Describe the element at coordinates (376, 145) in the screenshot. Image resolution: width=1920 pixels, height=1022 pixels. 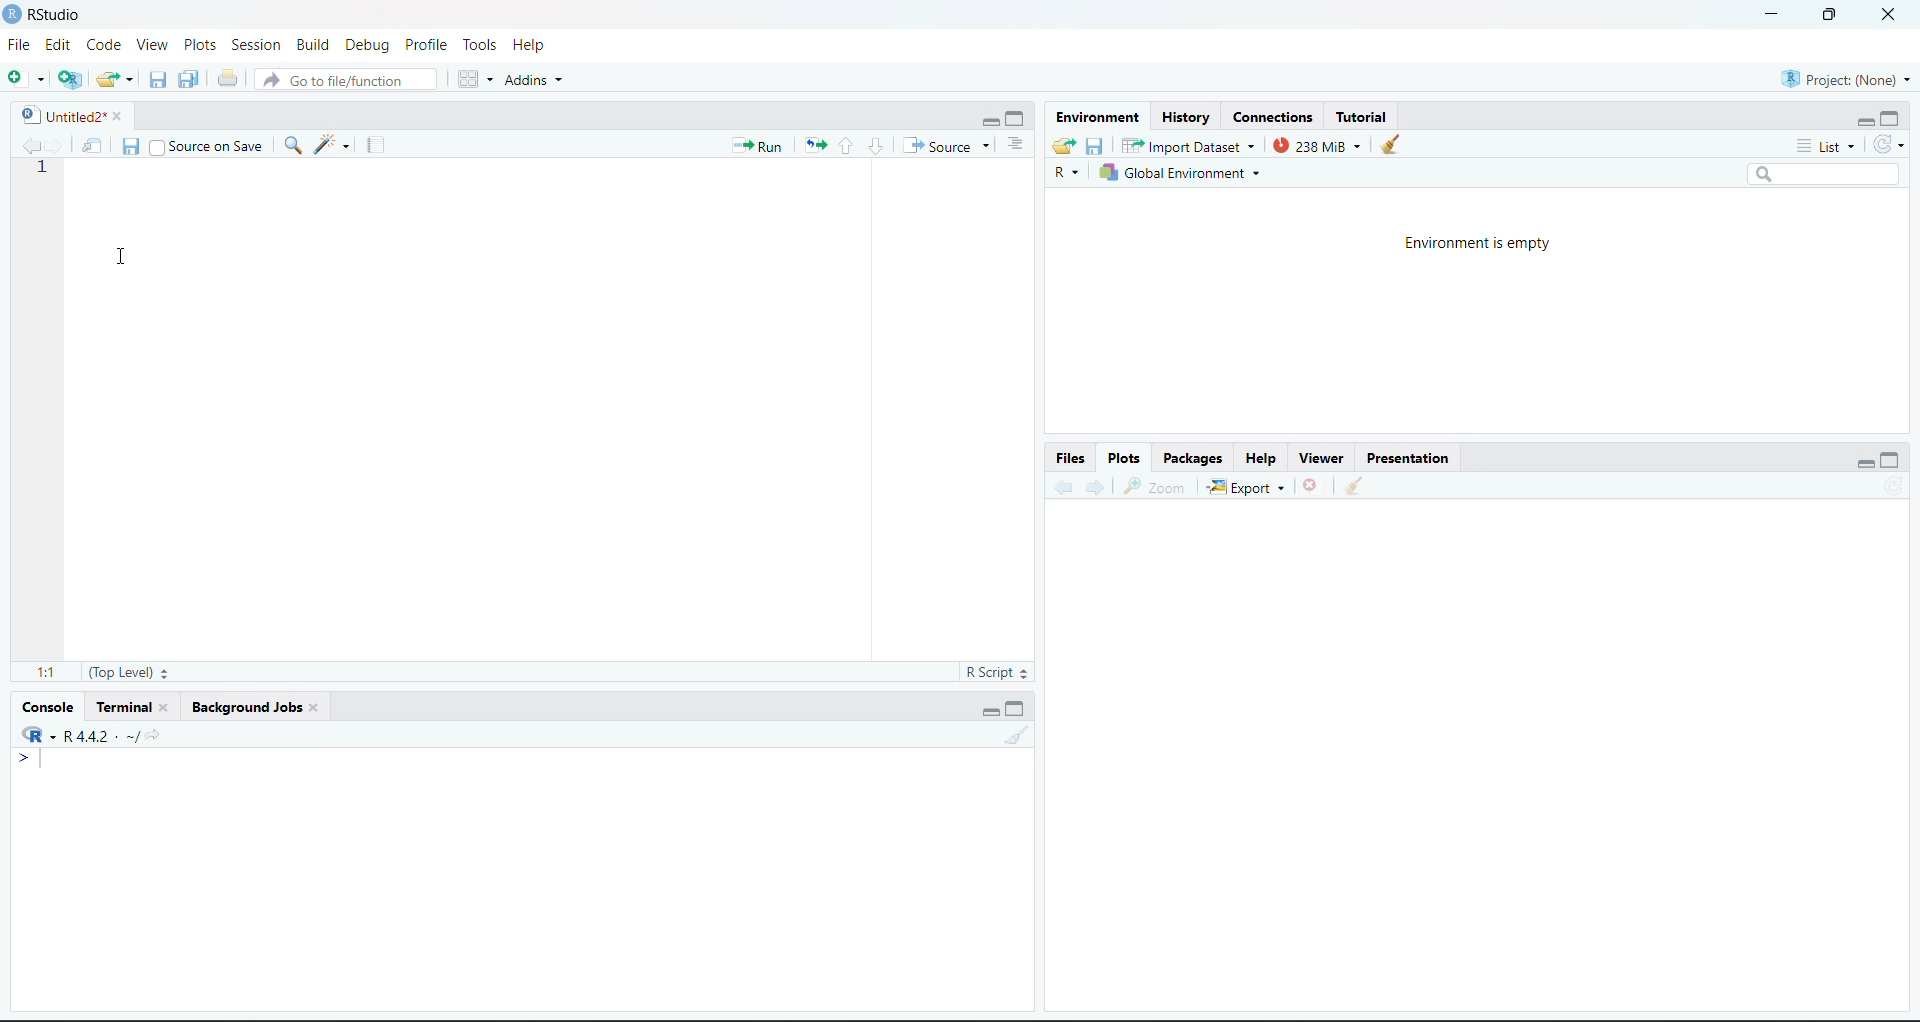
I see `compile report` at that location.